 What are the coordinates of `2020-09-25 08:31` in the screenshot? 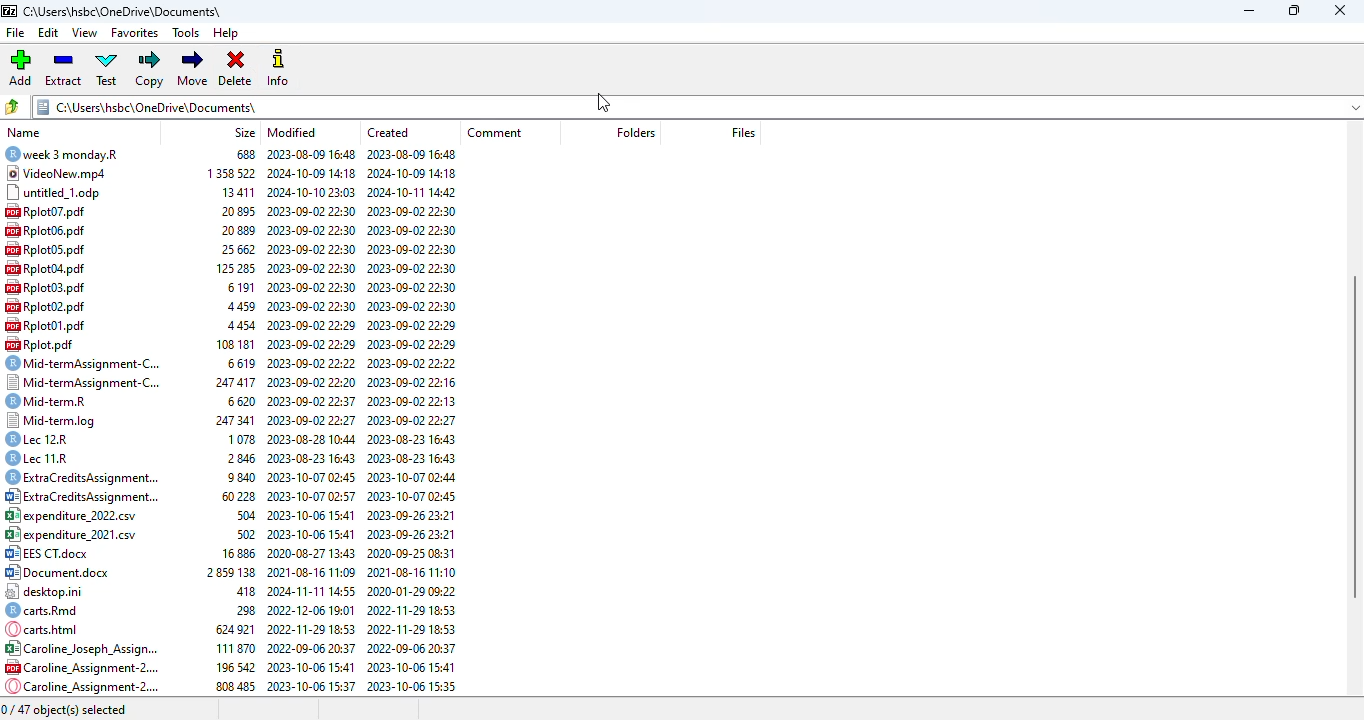 It's located at (412, 554).